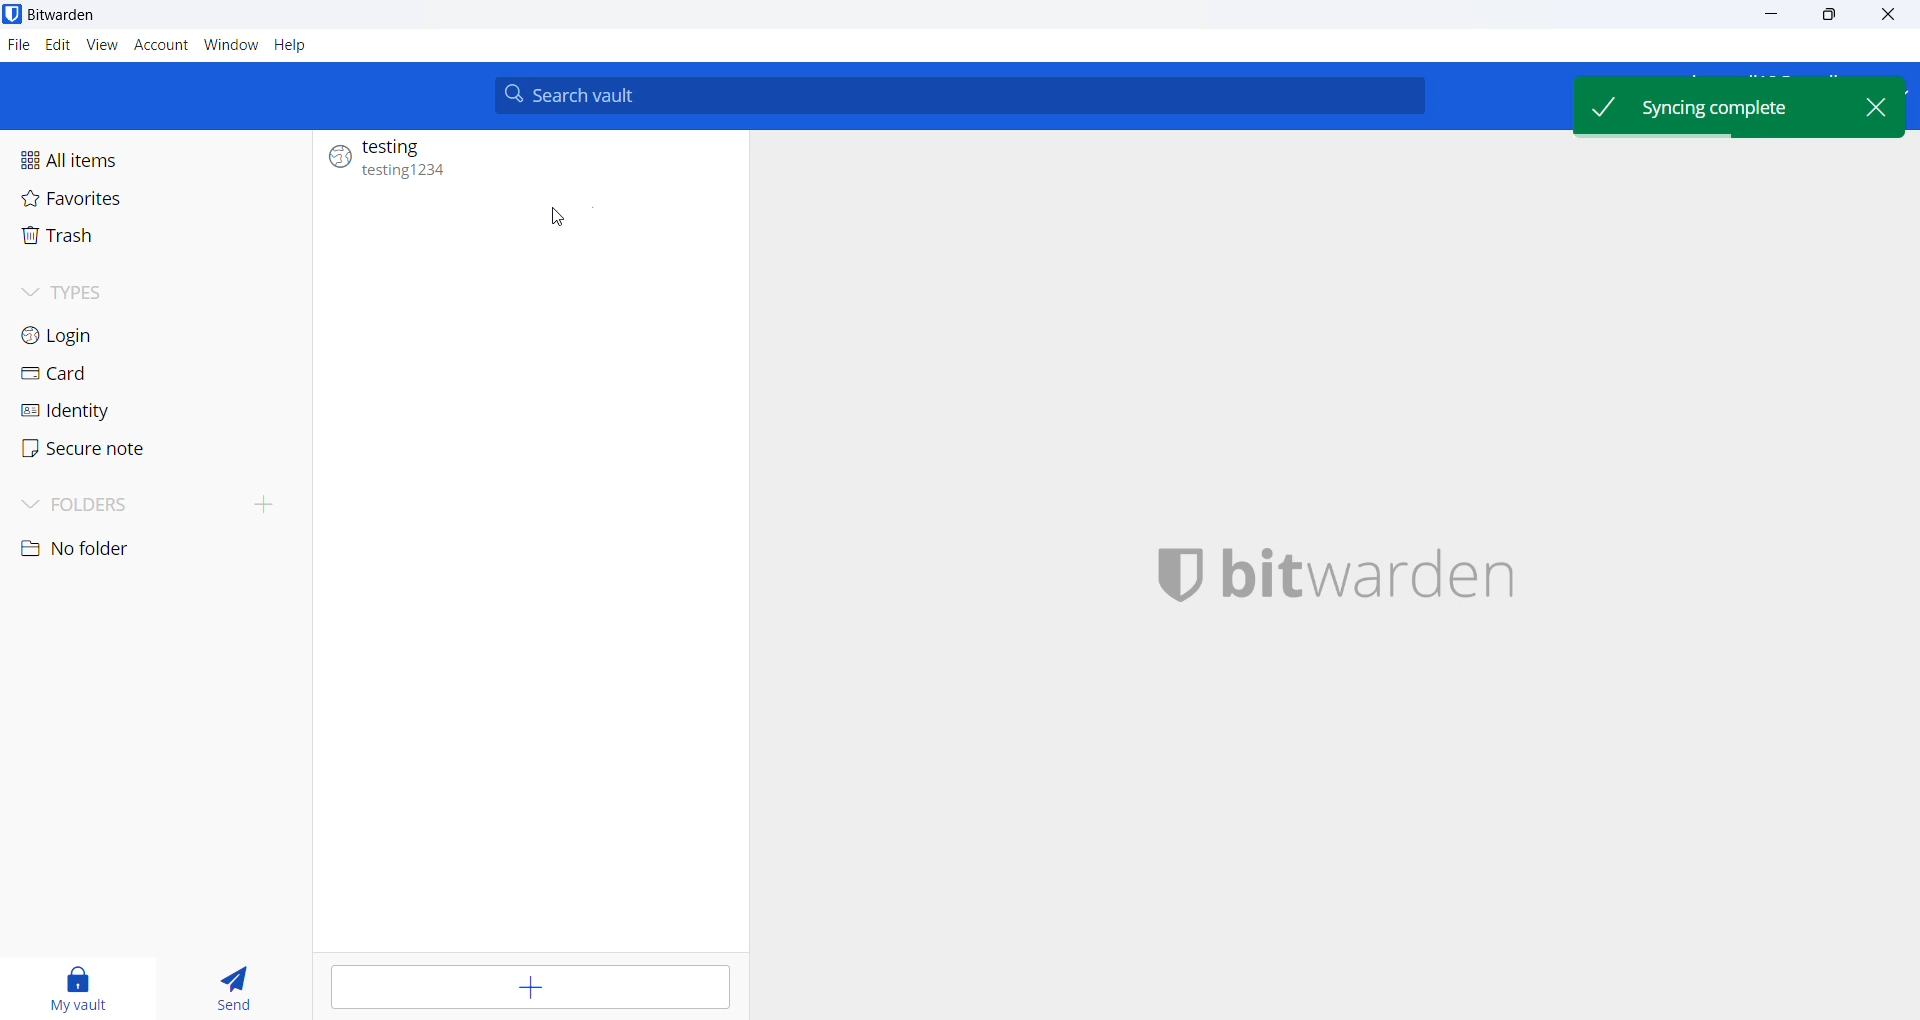  I want to click on testing (entry ), so click(526, 160).